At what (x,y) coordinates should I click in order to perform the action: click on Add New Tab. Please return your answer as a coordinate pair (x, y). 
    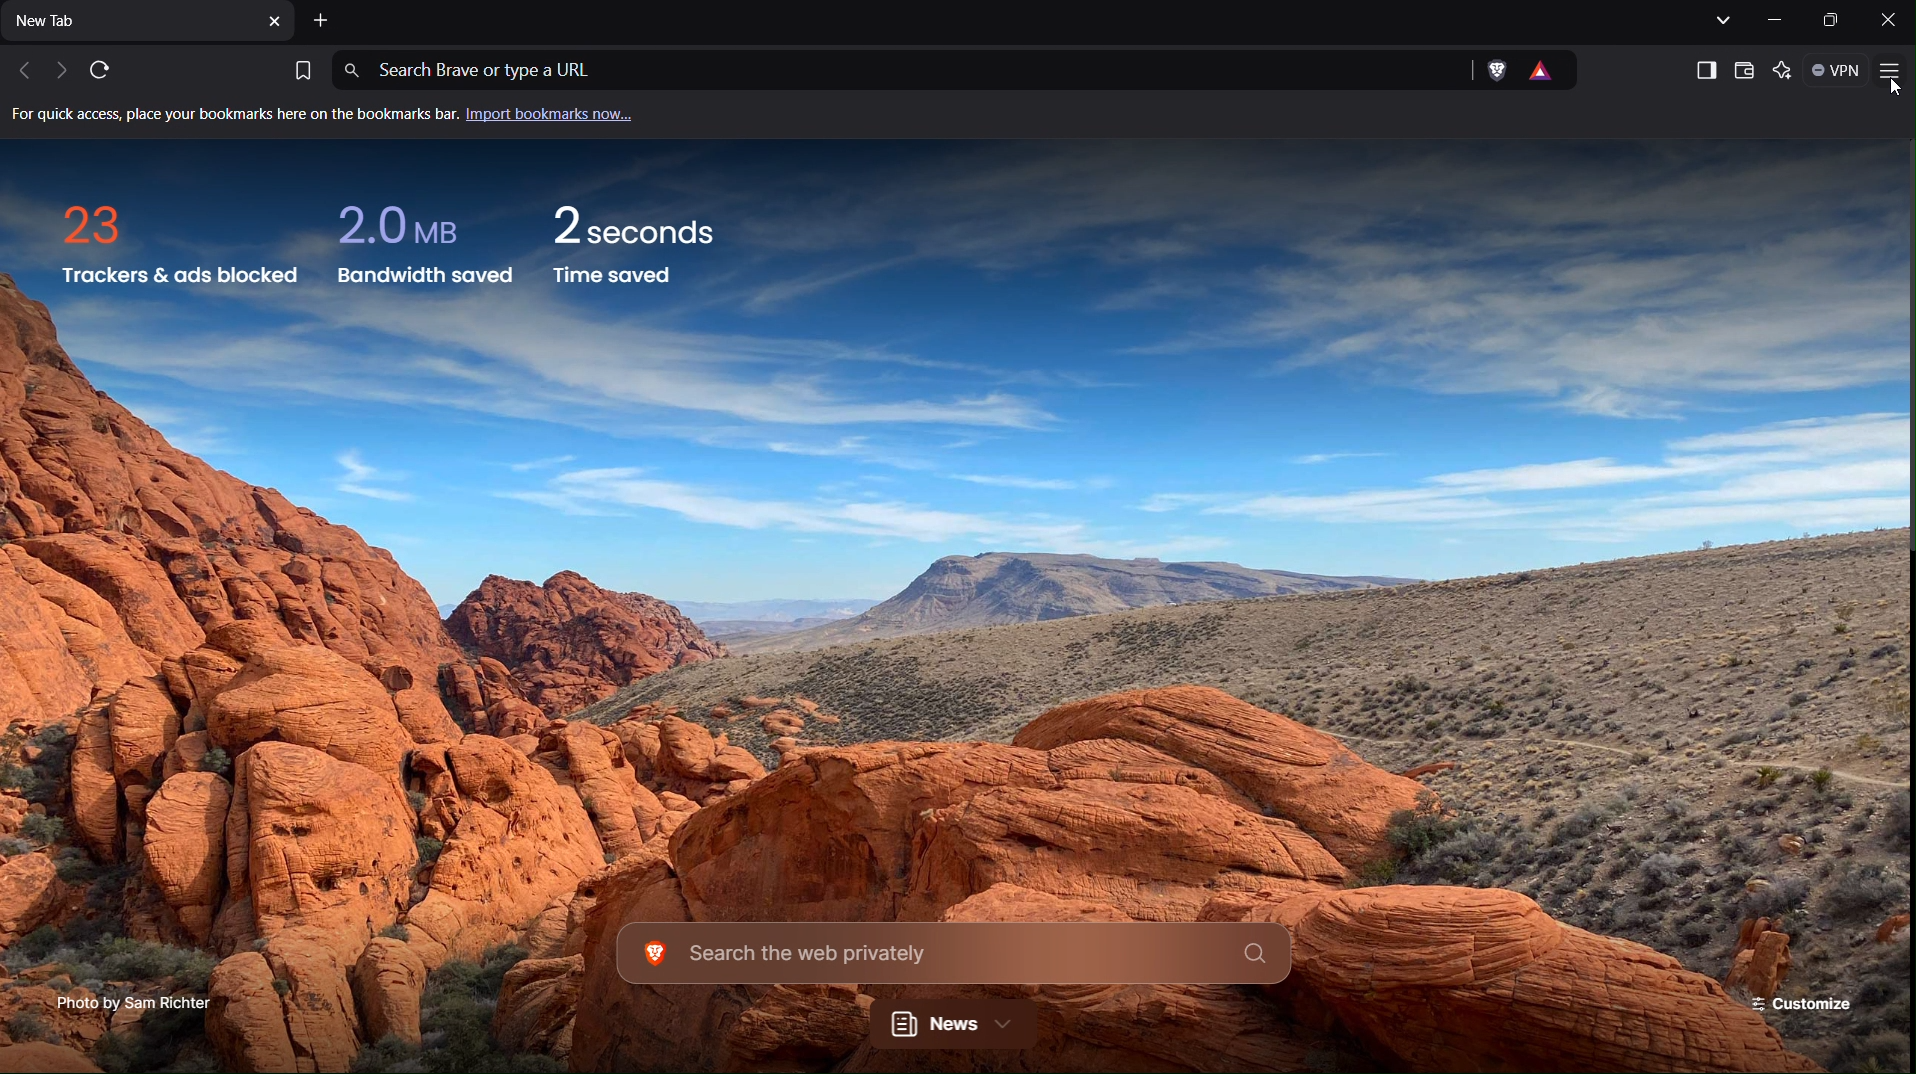
    Looking at the image, I should click on (324, 19).